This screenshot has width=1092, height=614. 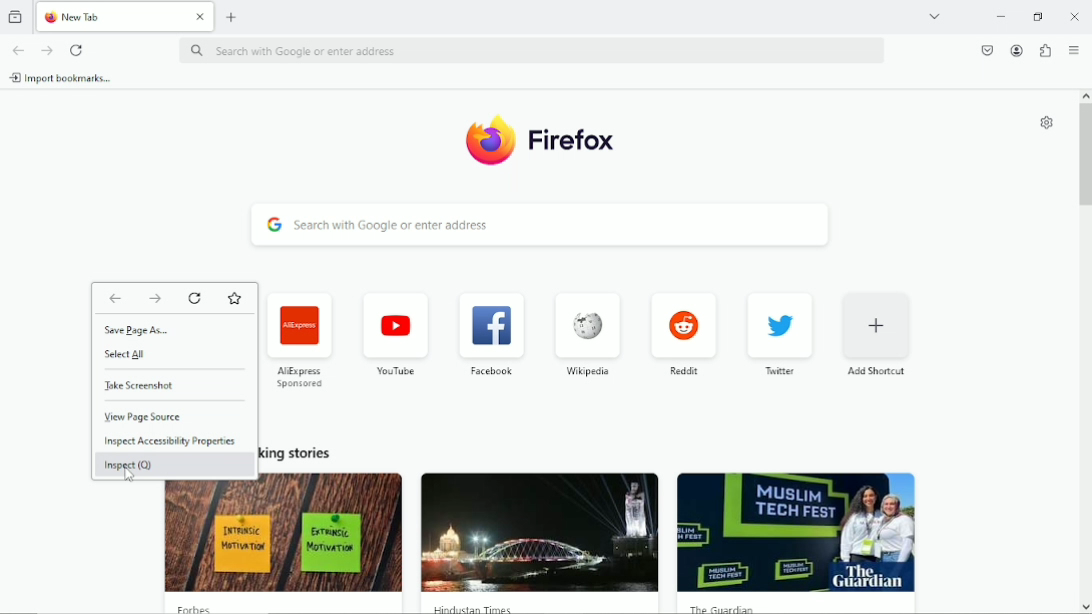 What do you see at coordinates (470, 607) in the screenshot?
I see `Hindustan Times` at bounding box center [470, 607].